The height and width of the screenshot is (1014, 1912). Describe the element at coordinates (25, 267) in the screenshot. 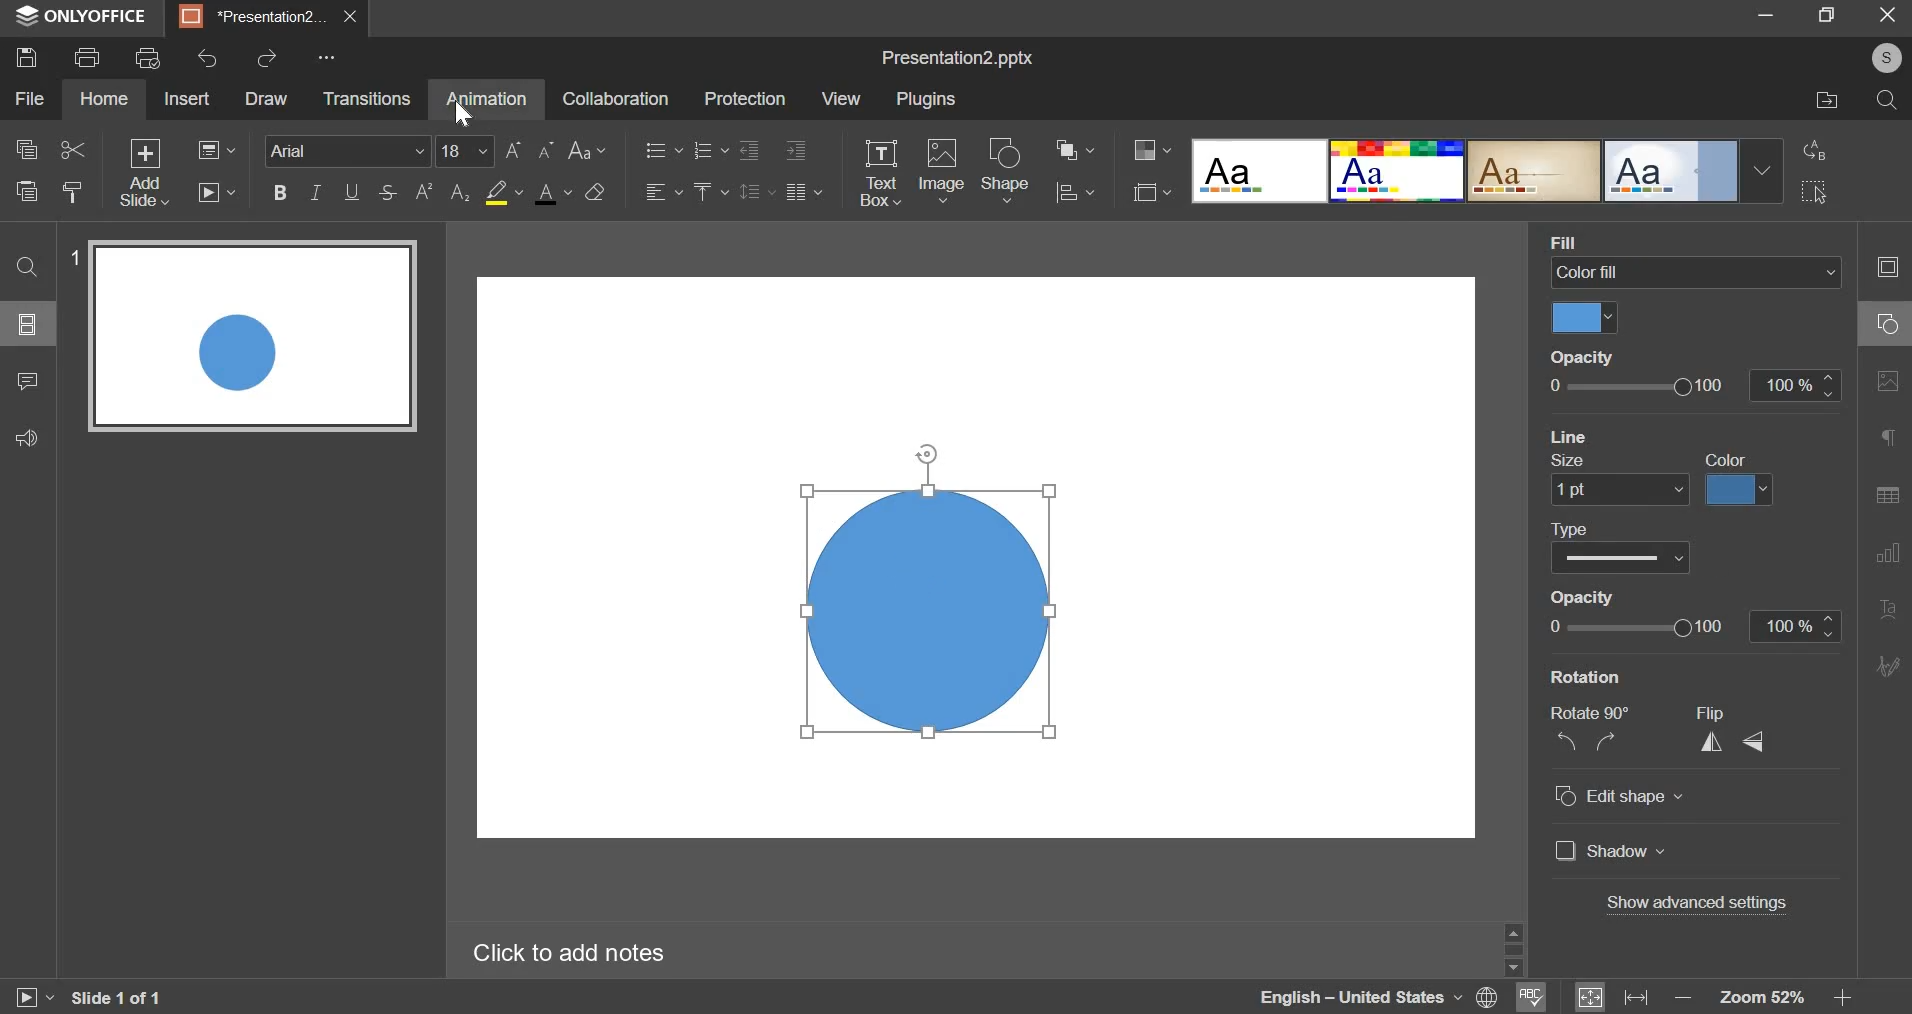

I see `find` at that location.